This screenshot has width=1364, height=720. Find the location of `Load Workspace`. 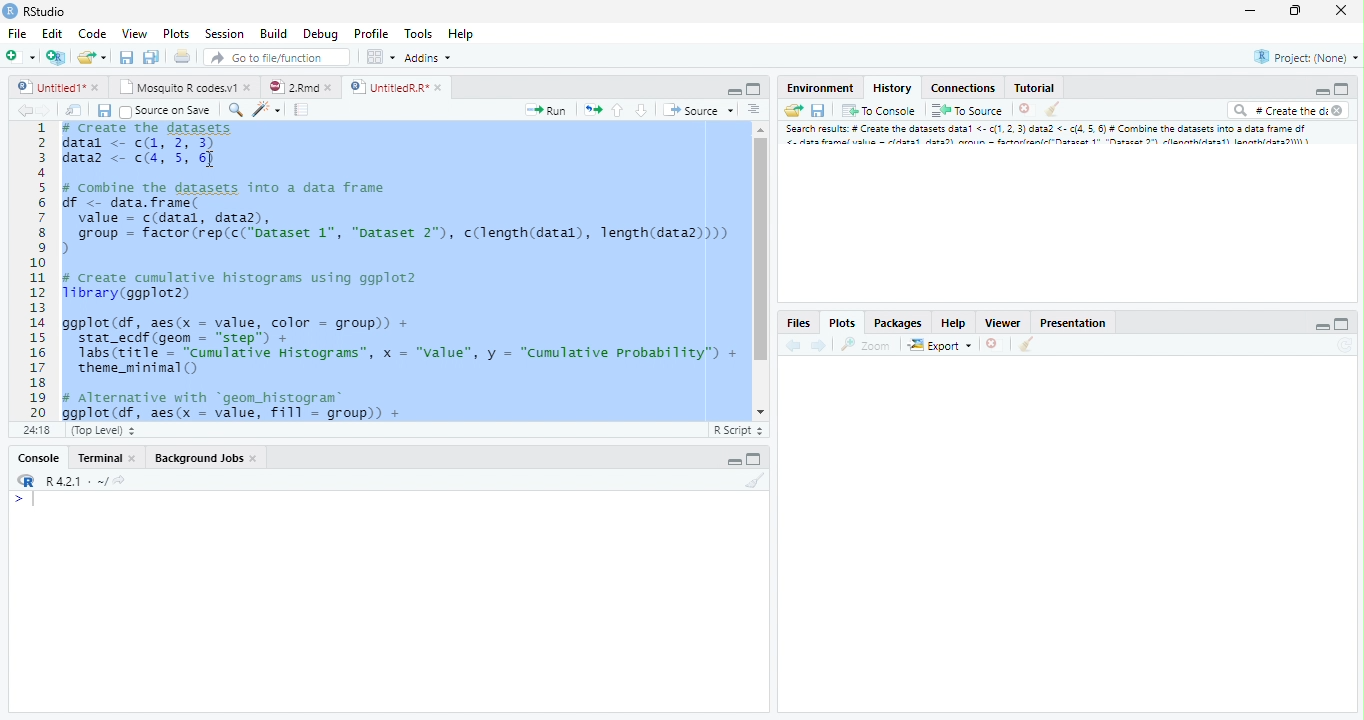

Load Workspace is located at coordinates (795, 113).